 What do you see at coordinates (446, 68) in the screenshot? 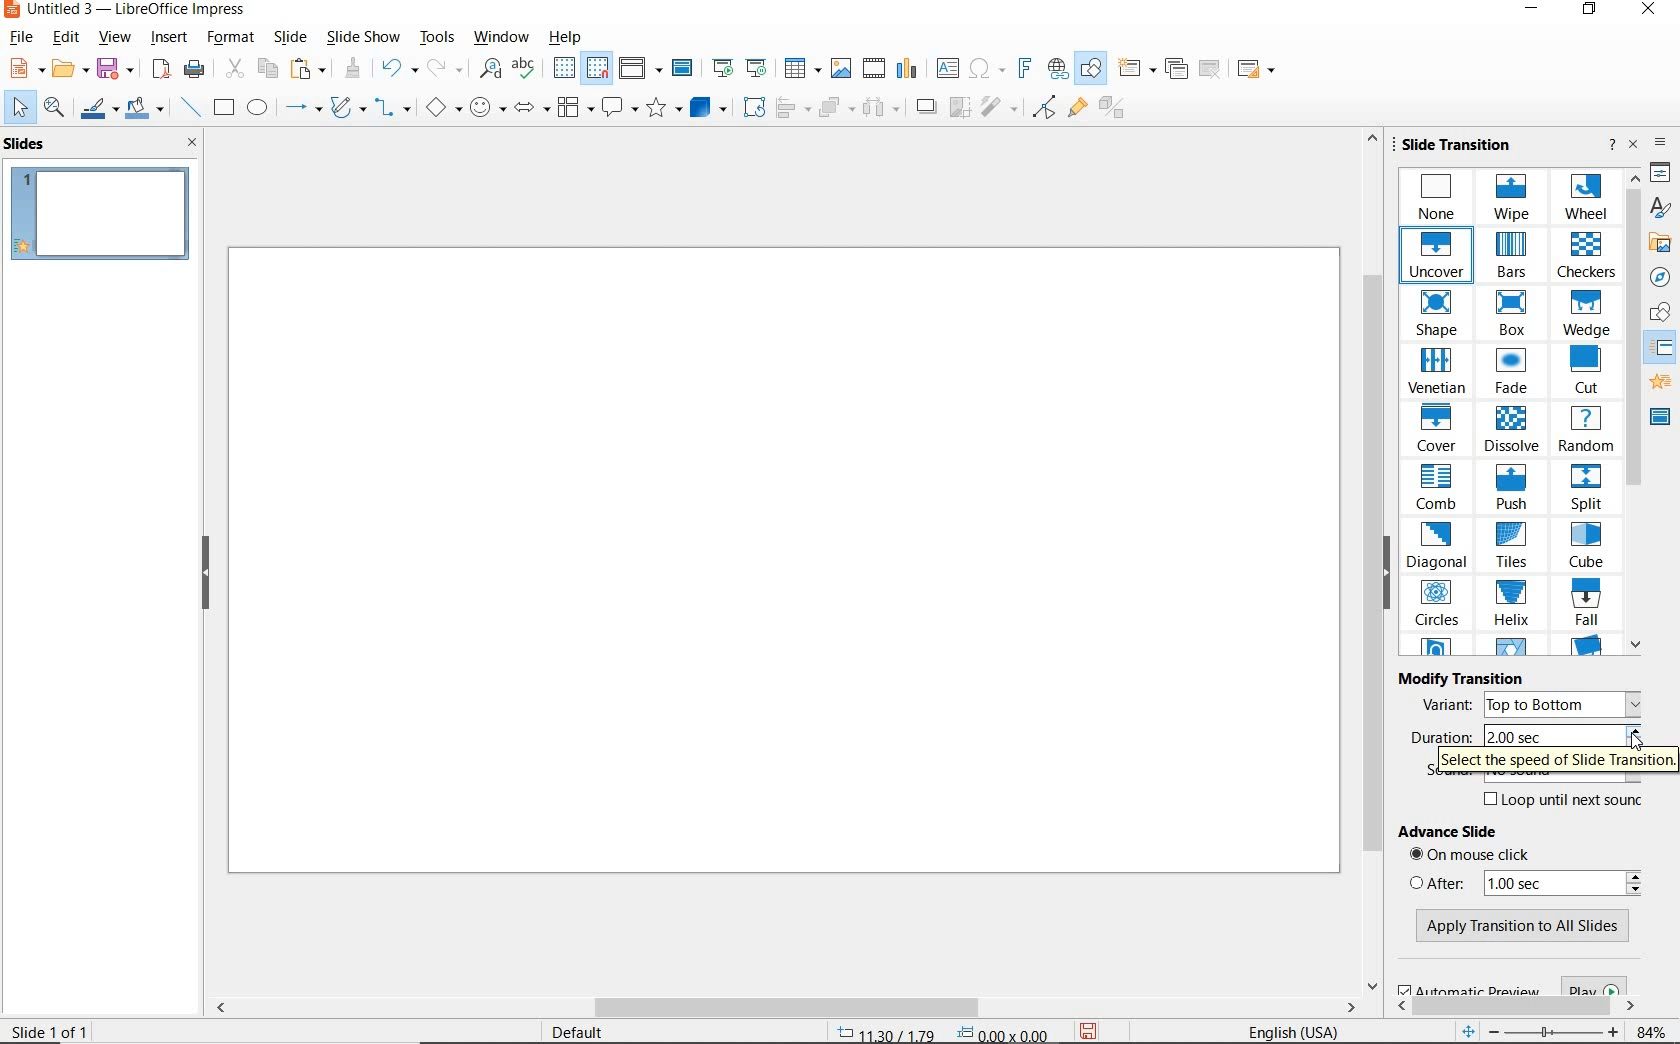
I see `REDO` at bounding box center [446, 68].